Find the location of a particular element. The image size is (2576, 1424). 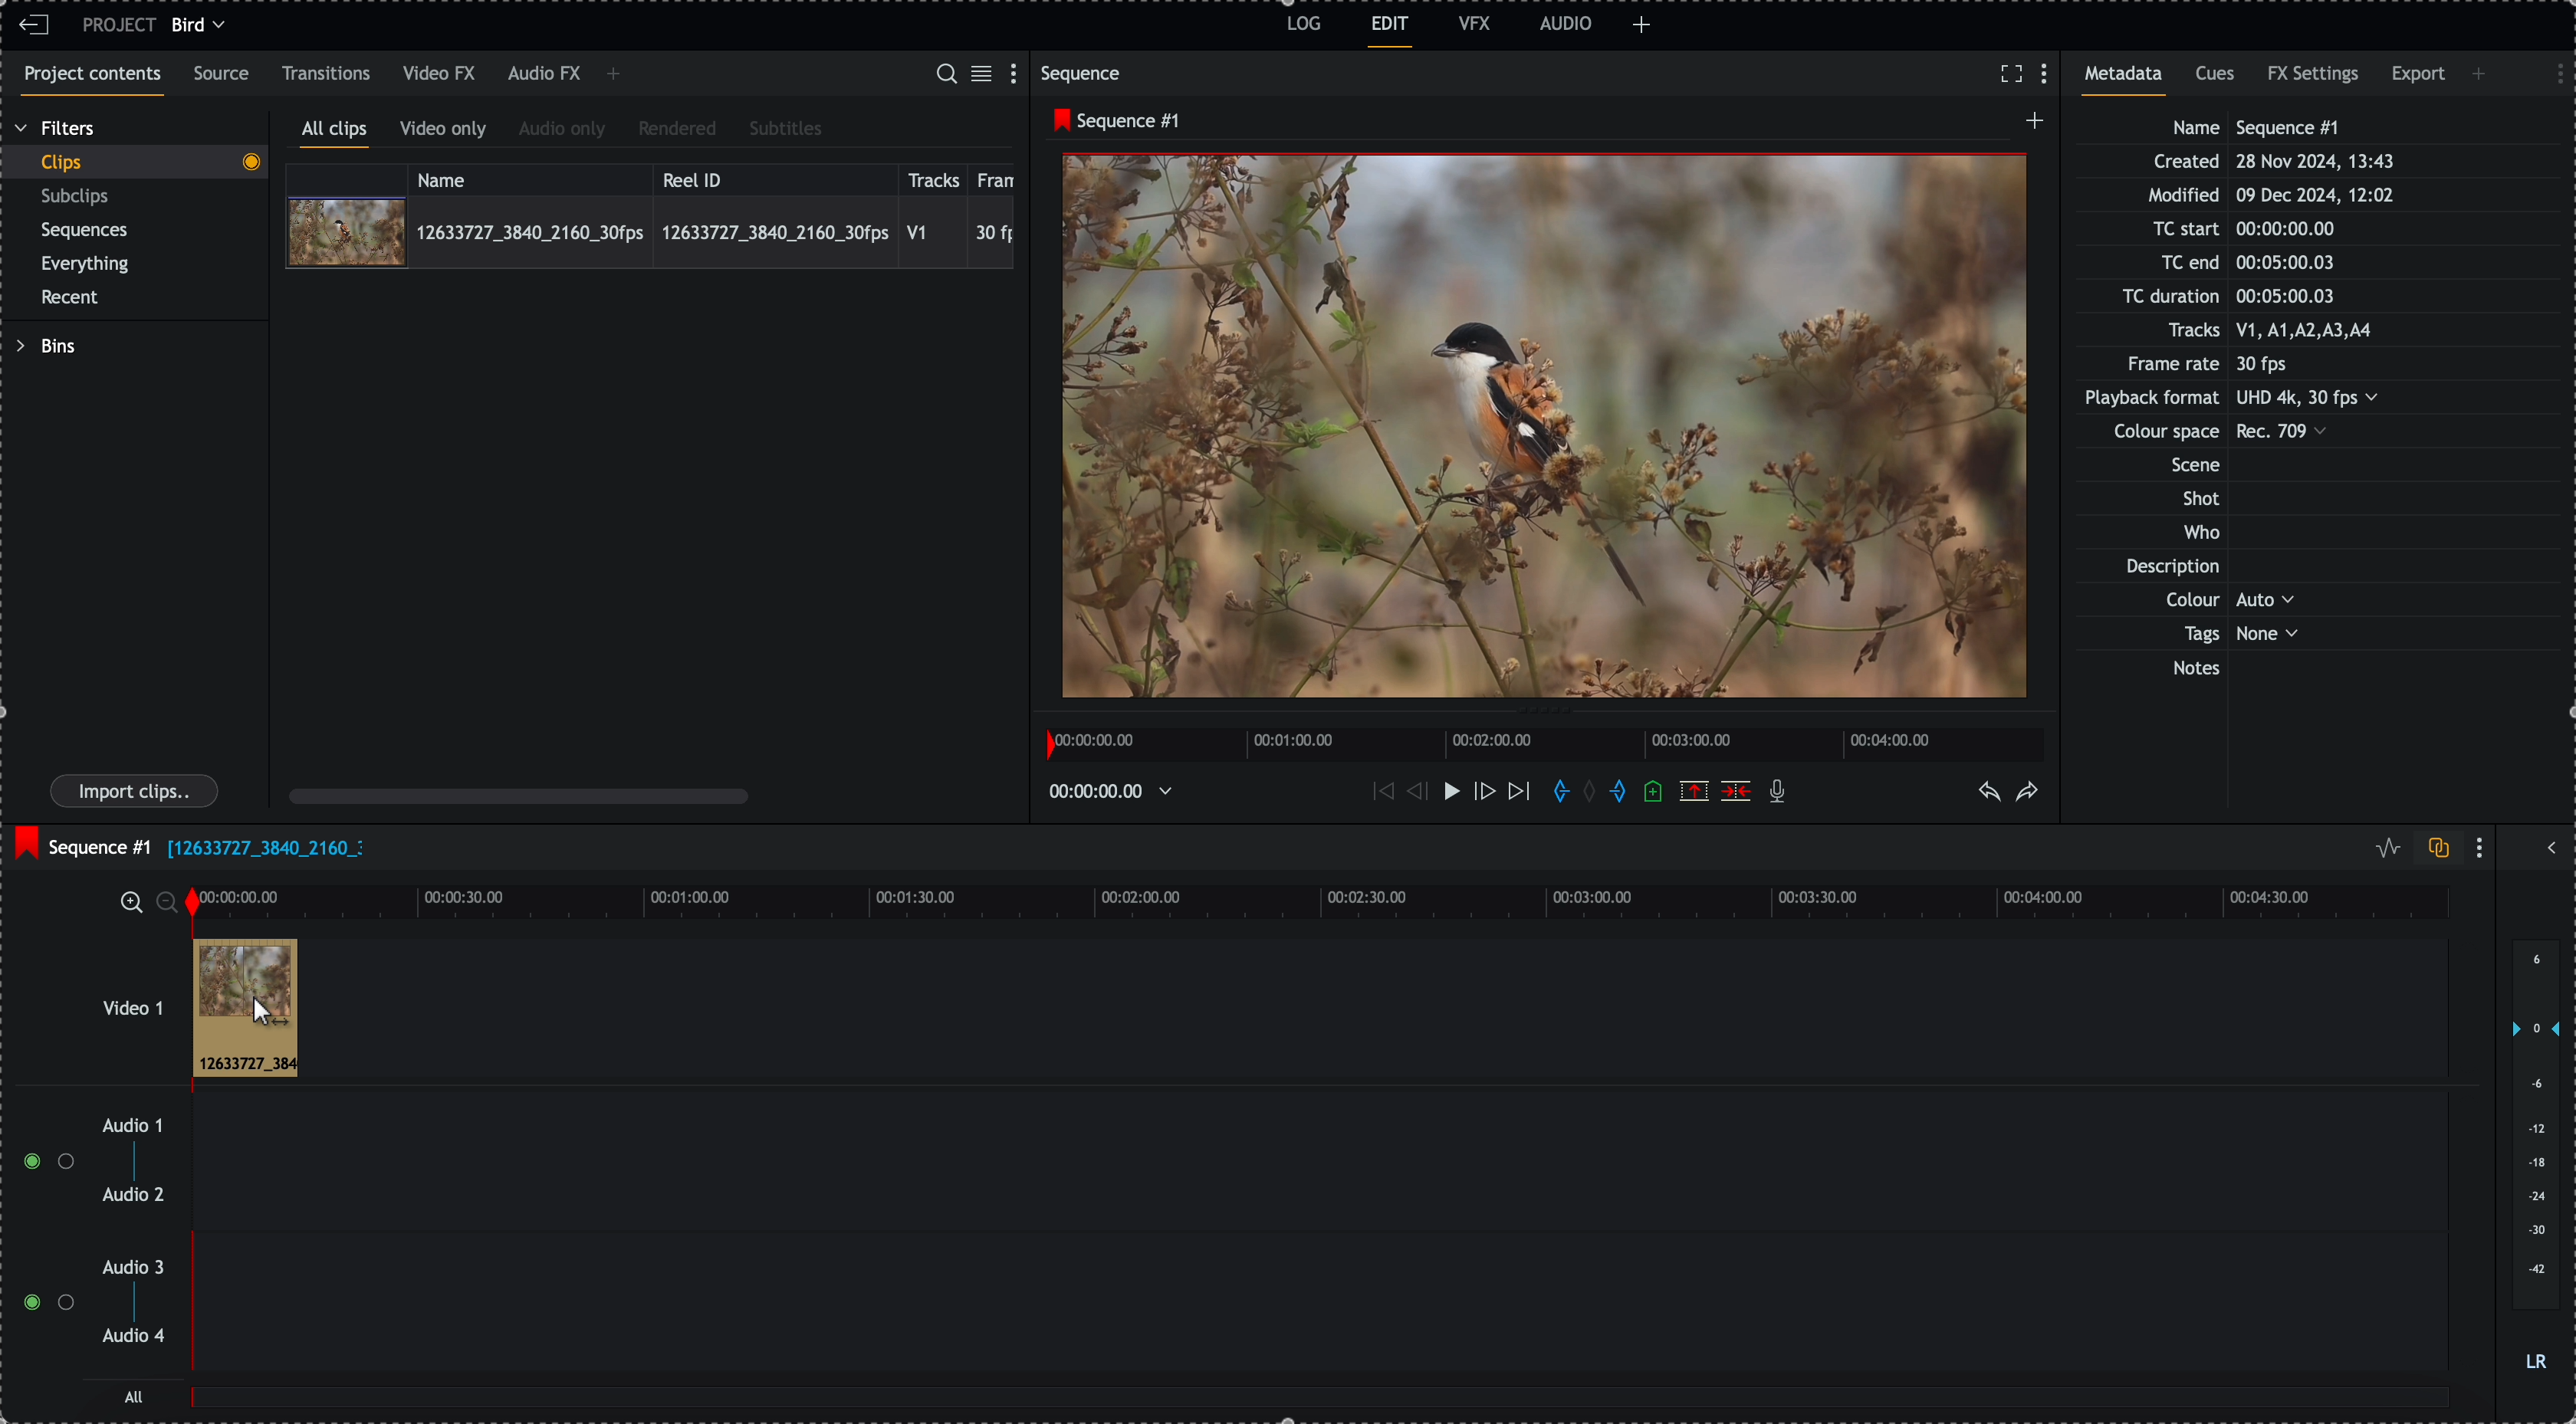

audio 3 is located at coordinates (138, 1268).